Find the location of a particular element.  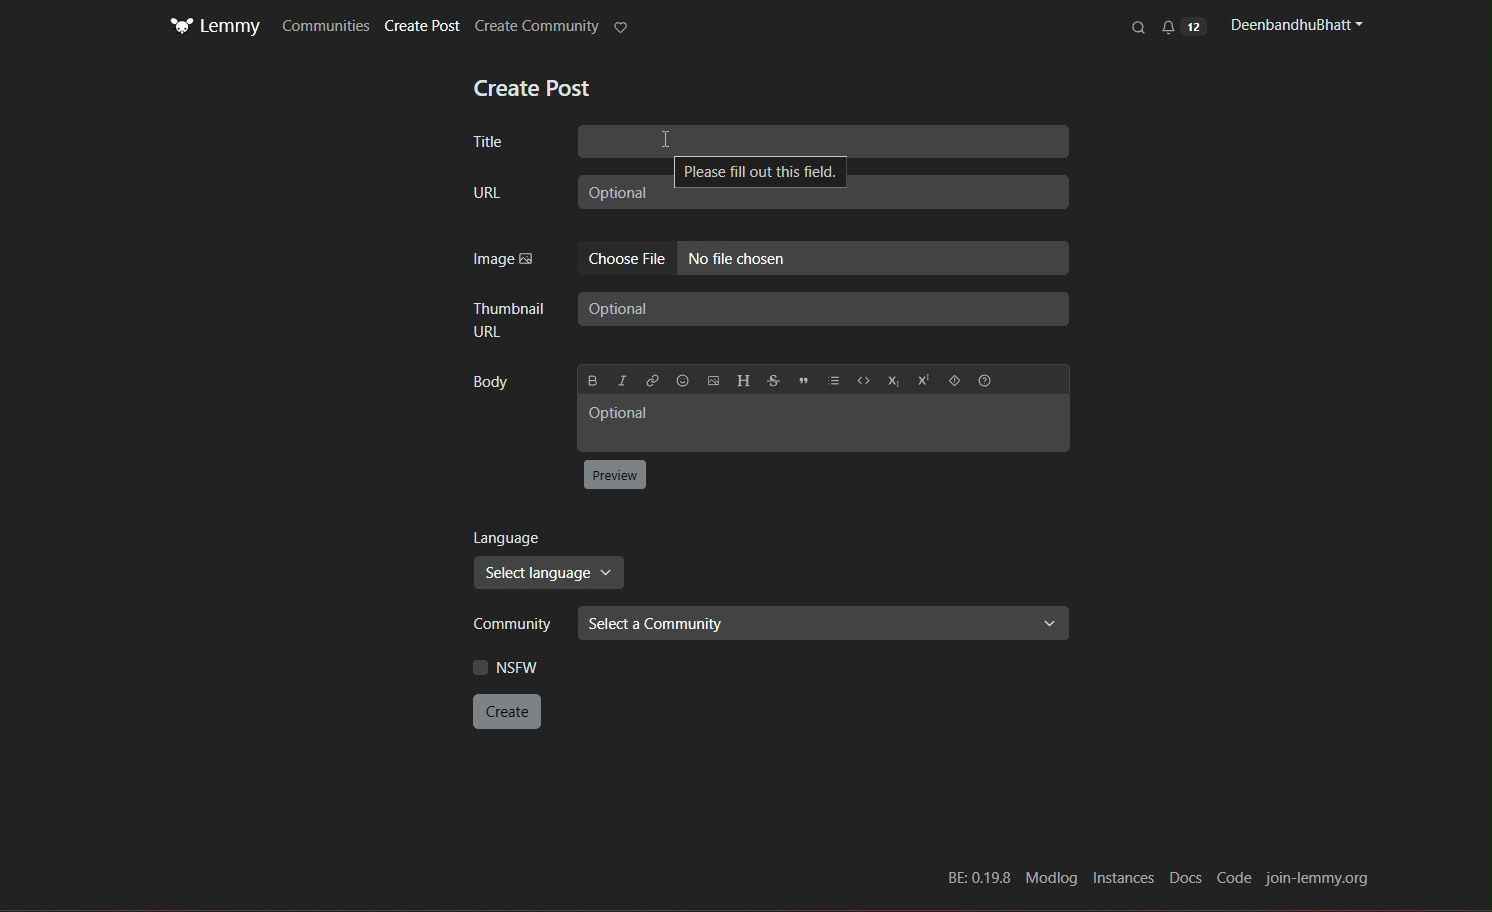

Optional is located at coordinates (825, 308).